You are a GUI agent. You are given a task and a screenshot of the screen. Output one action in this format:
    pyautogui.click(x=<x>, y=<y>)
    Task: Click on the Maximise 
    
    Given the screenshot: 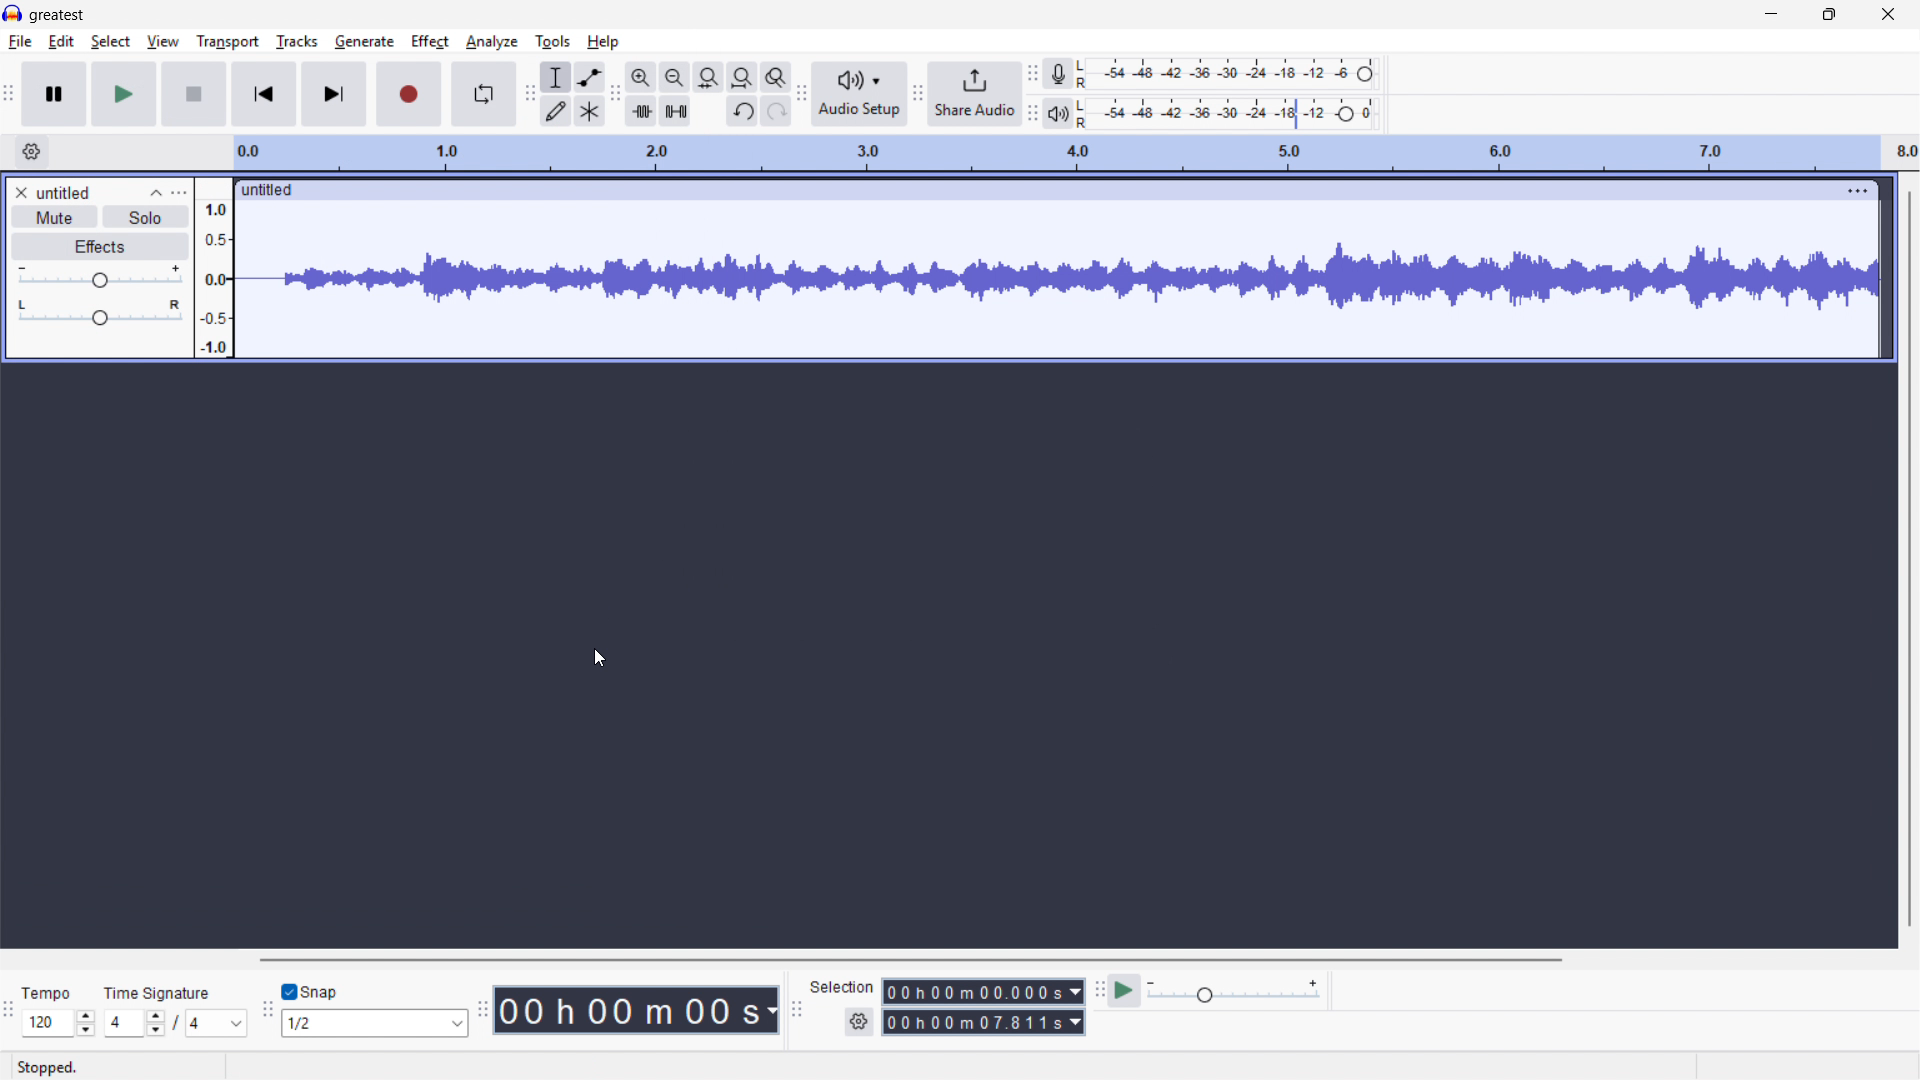 What is the action you would take?
    pyautogui.click(x=1828, y=15)
    